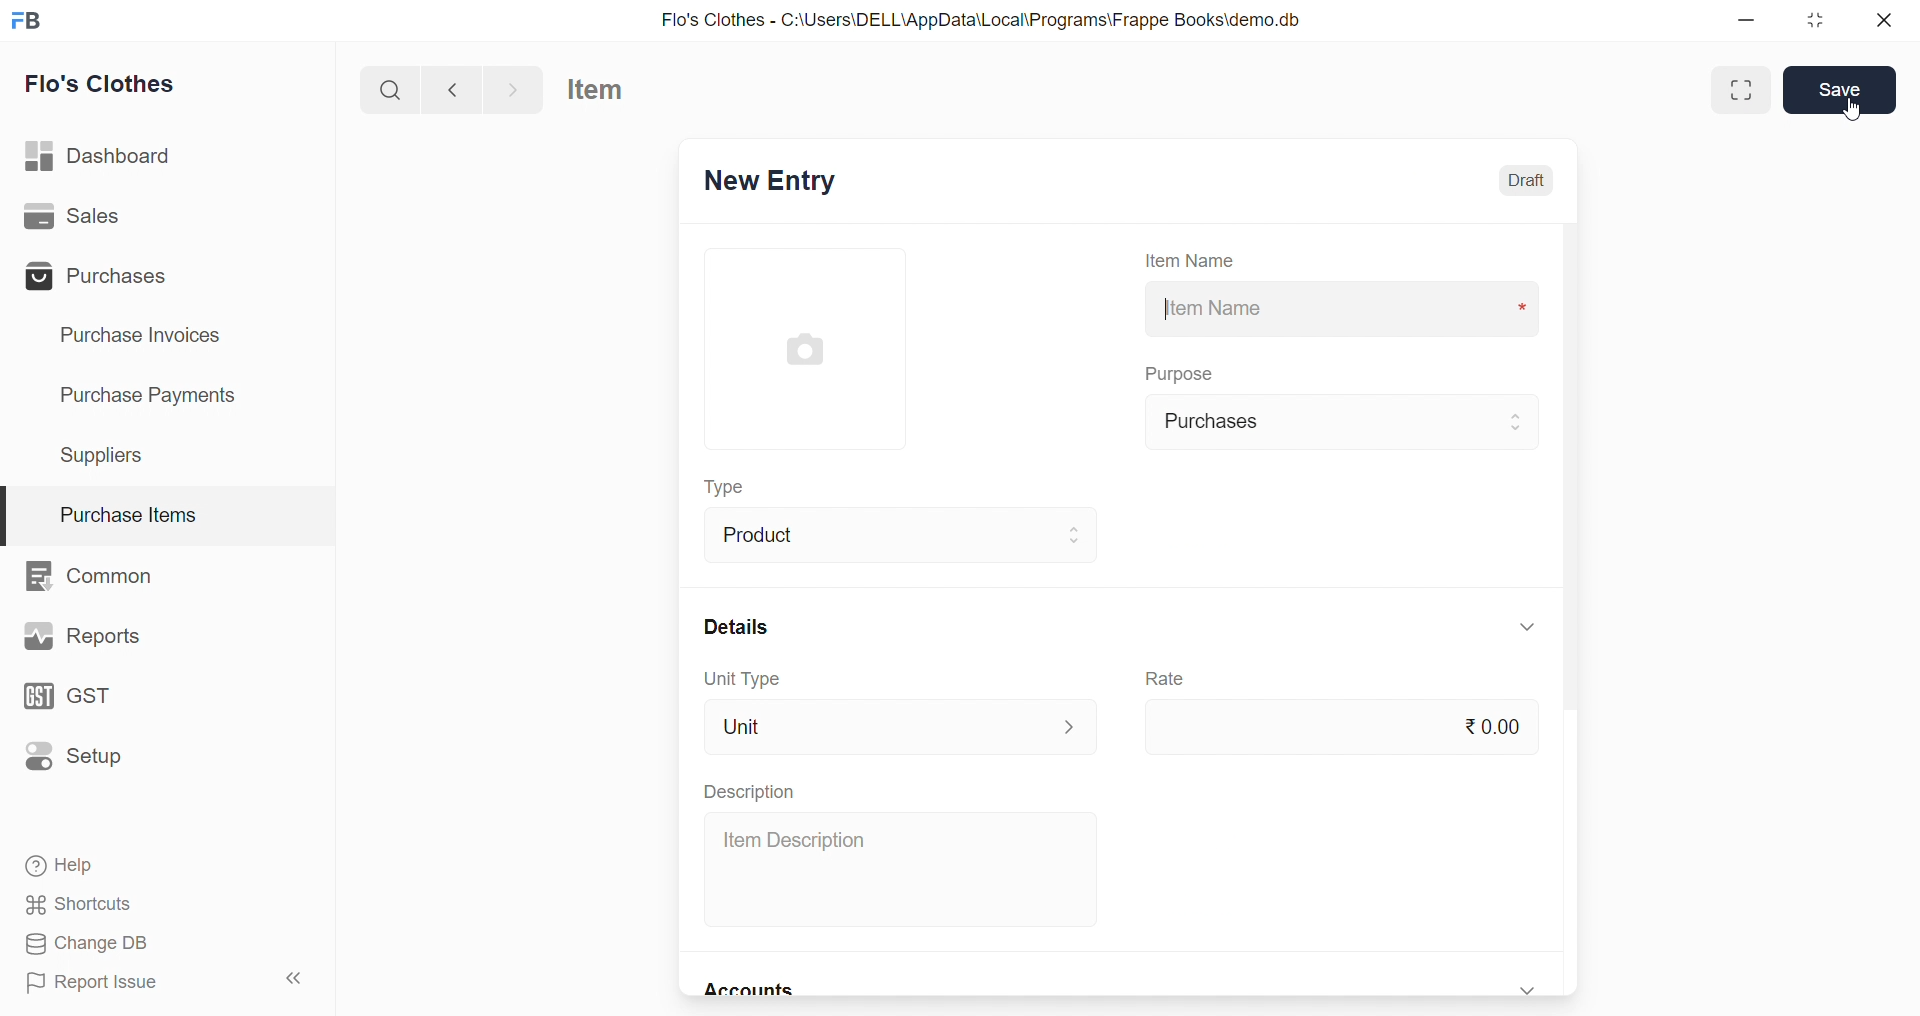 This screenshot has height=1016, width=1920. Describe the element at coordinates (84, 636) in the screenshot. I see `Reports` at that location.